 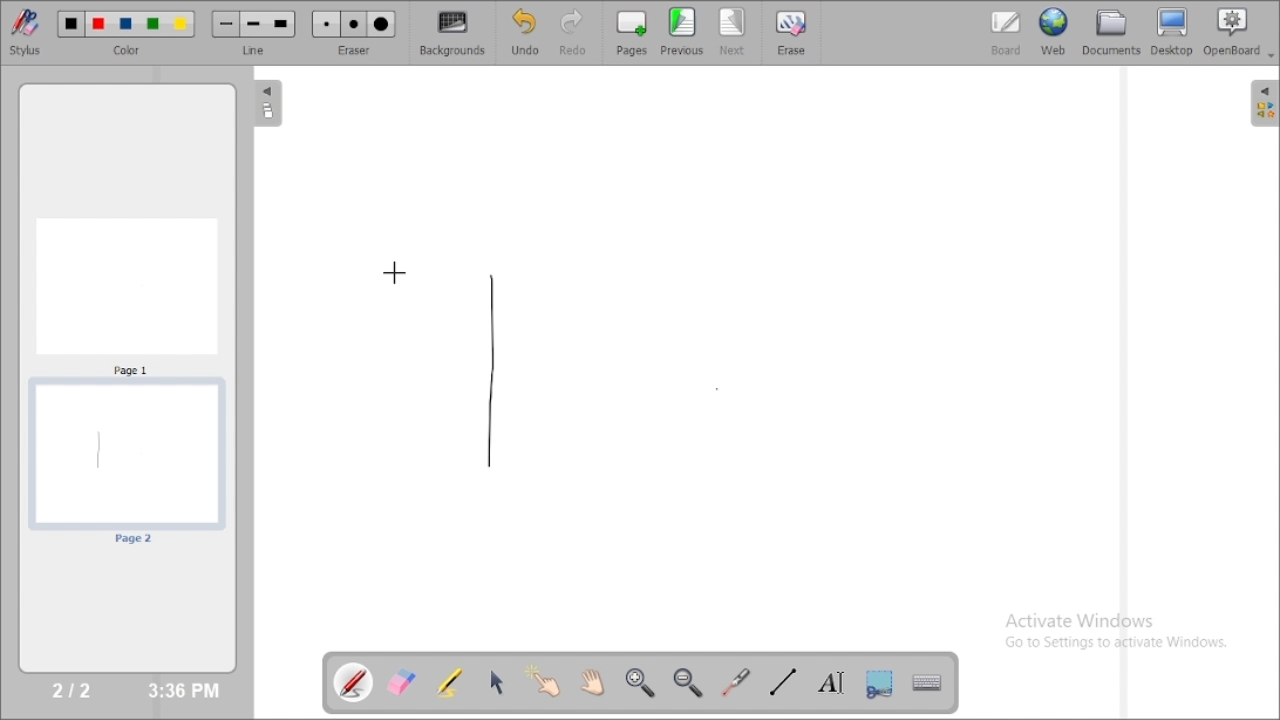 I want to click on eraser, so click(x=354, y=50).